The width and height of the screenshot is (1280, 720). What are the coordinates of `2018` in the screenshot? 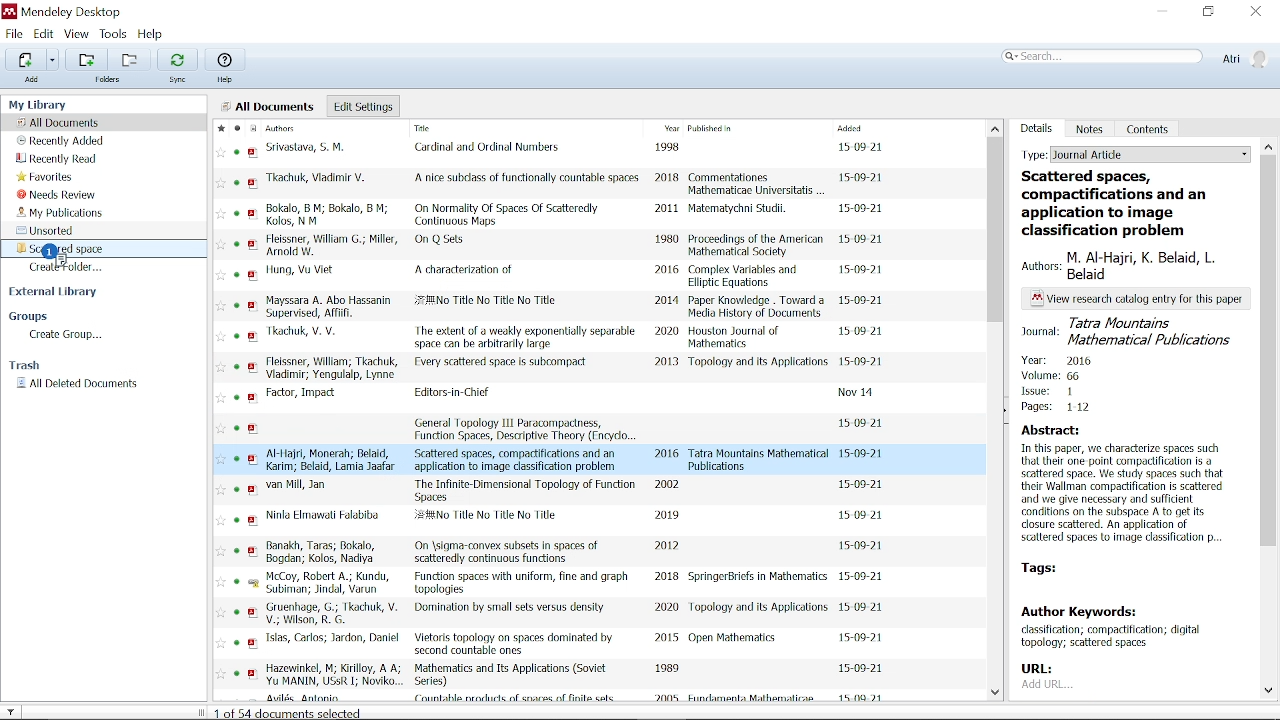 It's located at (667, 180).